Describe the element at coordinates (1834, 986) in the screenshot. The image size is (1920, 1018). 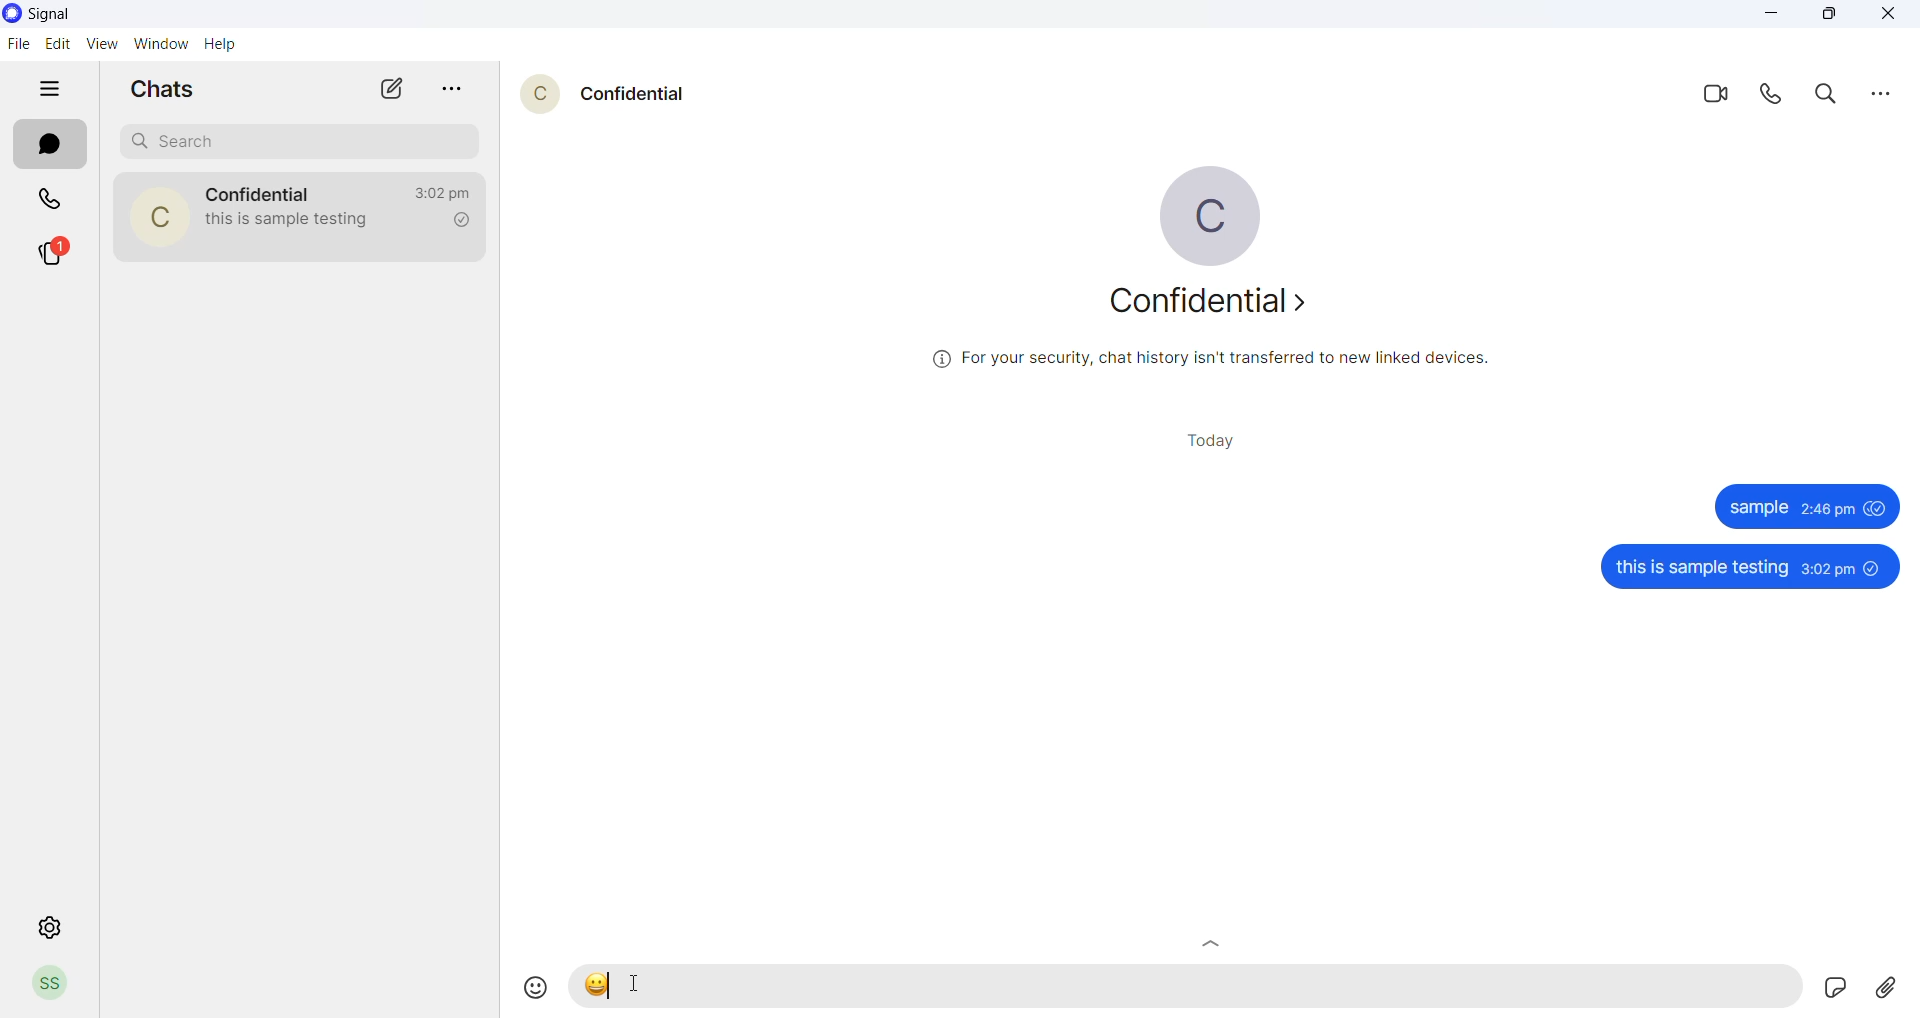
I see `Sticker` at that location.